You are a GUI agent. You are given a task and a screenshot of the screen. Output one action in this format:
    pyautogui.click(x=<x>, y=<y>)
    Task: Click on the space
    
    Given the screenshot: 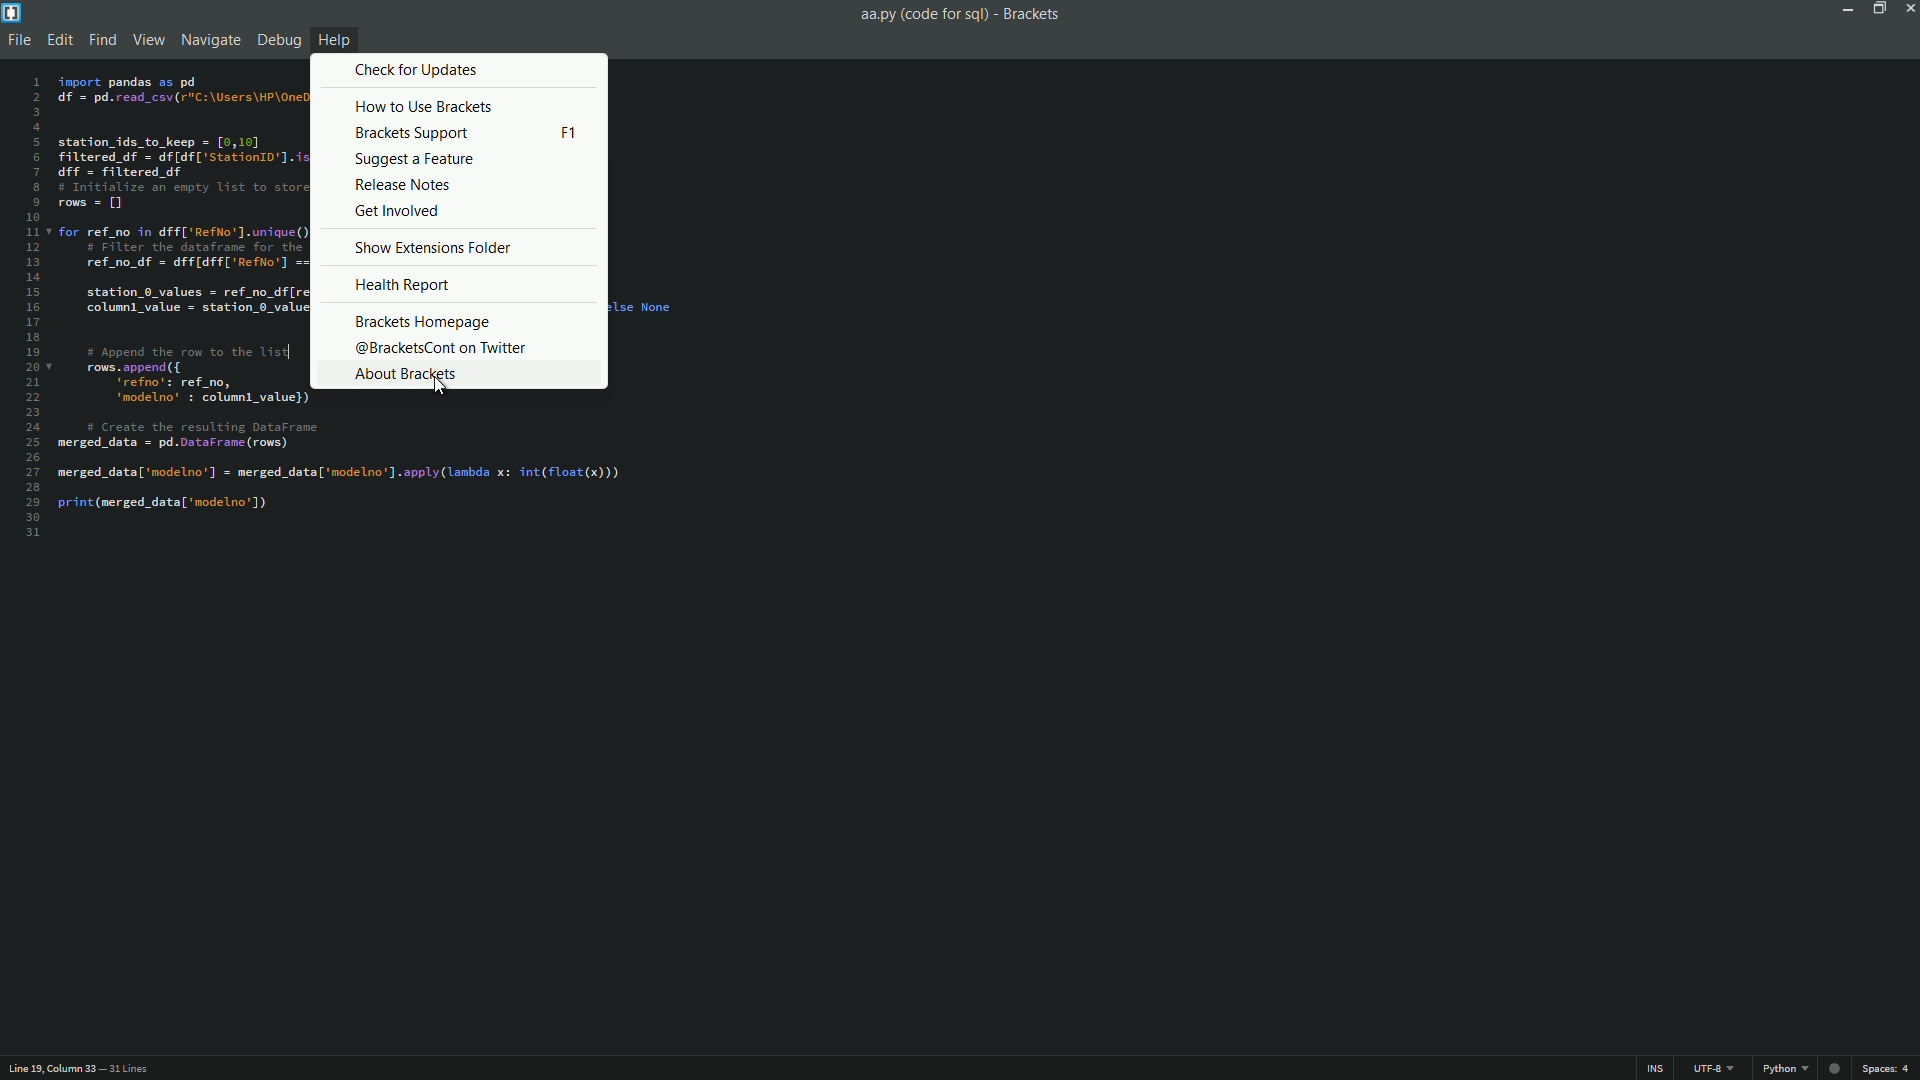 What is the action you would take?
    pyautogui.click(x=1888, y=1068)
    